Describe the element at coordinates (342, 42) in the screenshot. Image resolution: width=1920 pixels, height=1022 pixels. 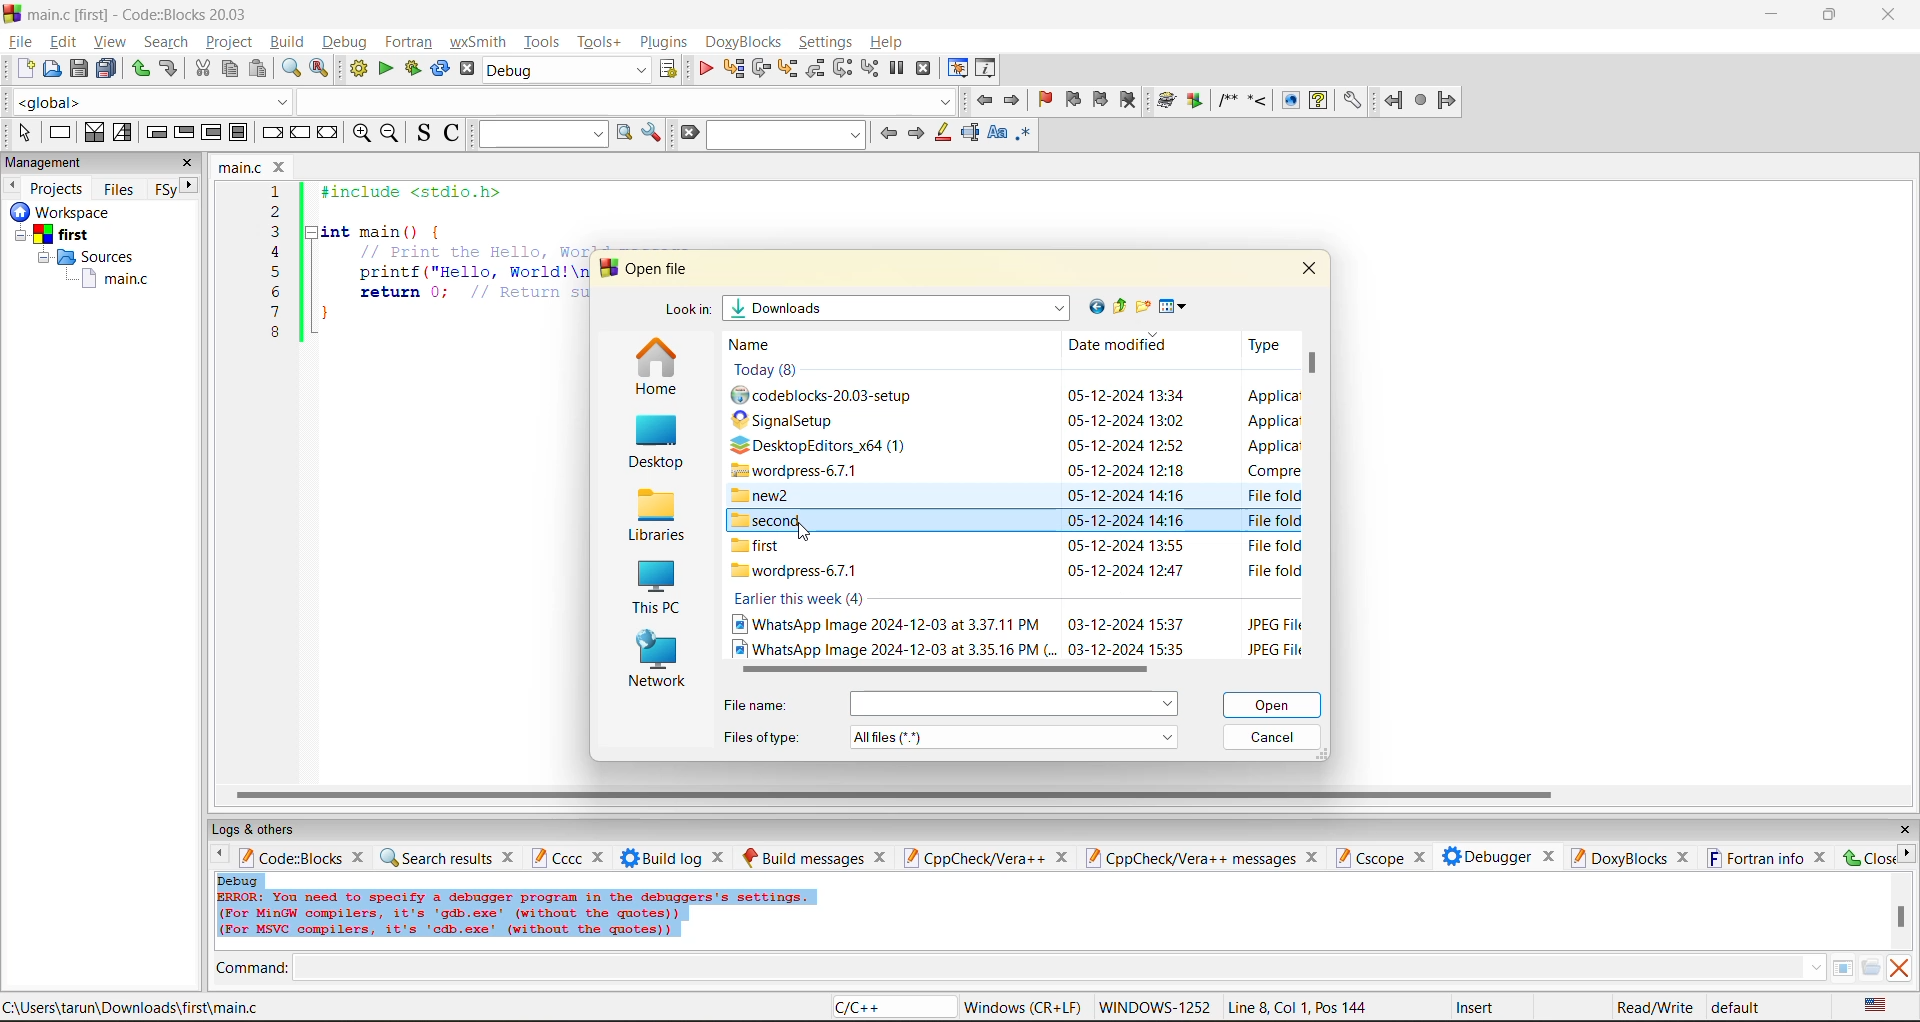
I see `debug` at that location.